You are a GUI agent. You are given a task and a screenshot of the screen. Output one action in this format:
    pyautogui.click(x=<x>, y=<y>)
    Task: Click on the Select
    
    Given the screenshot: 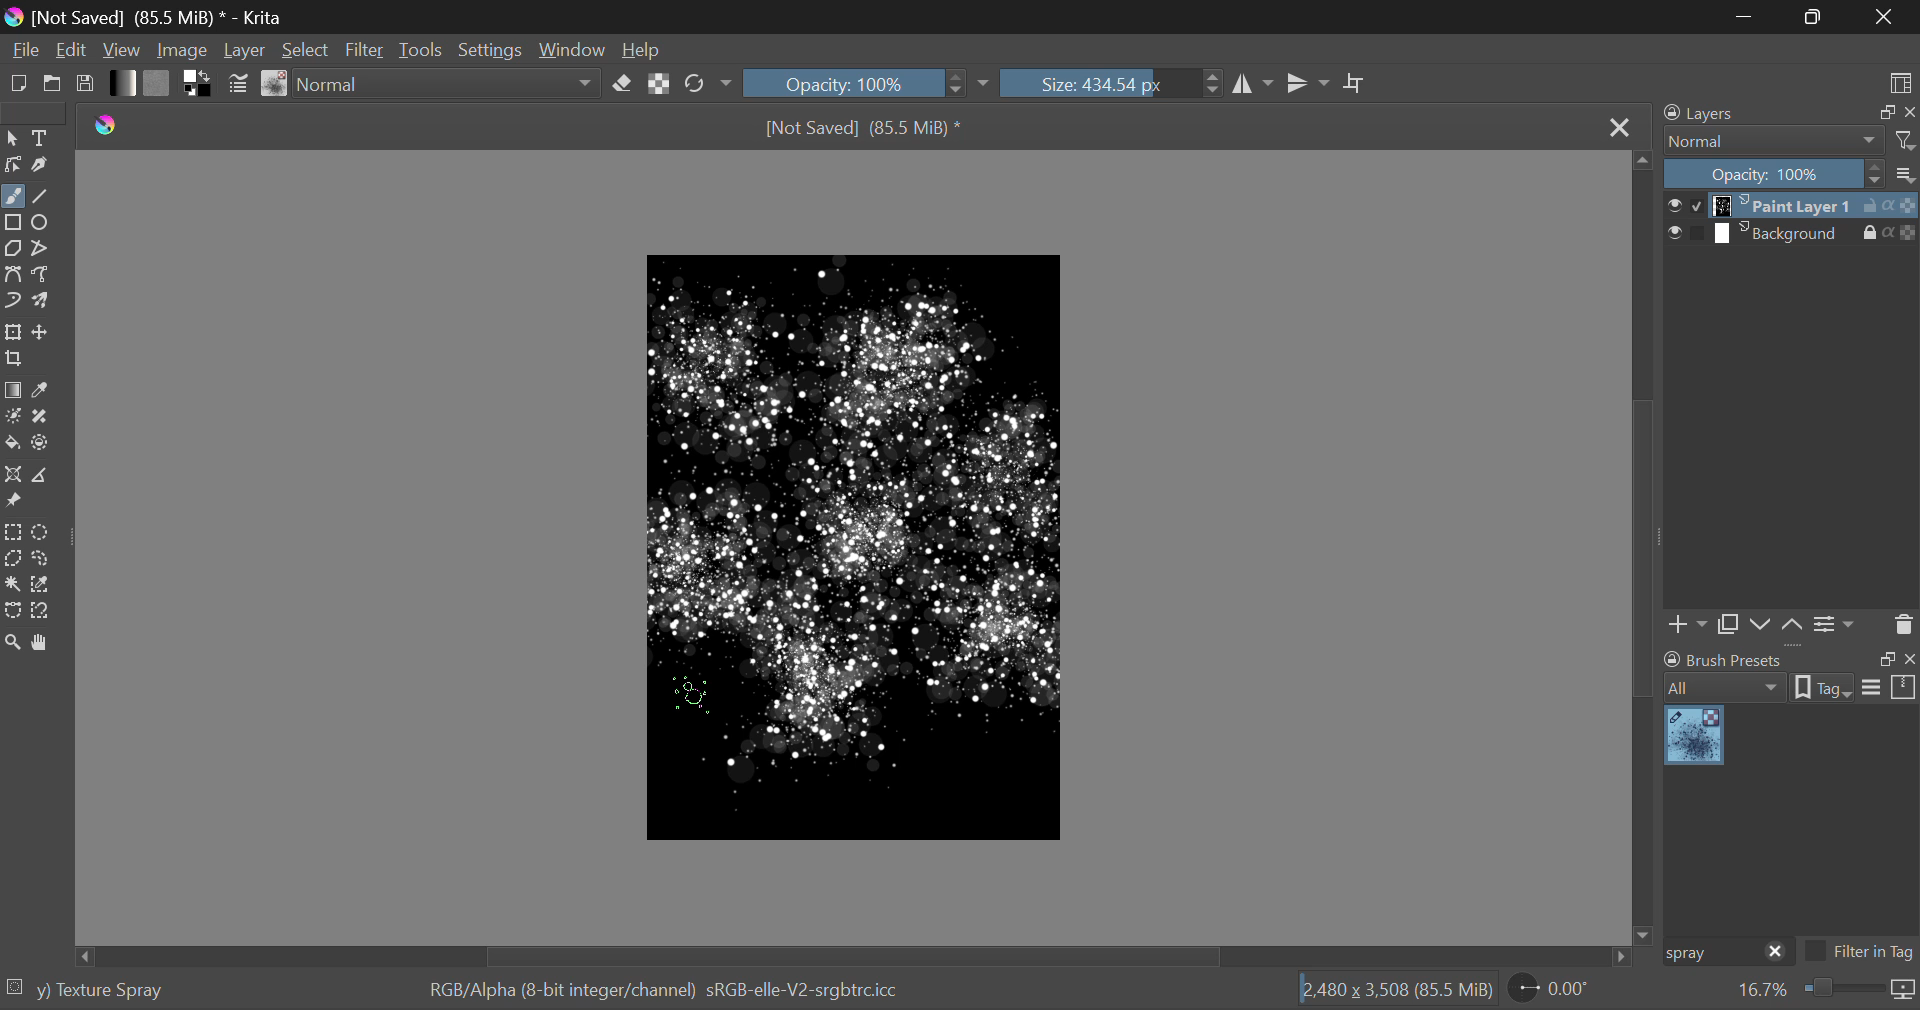 What is the action you would take?
    pyautogui.click(x=306, y=49)
    